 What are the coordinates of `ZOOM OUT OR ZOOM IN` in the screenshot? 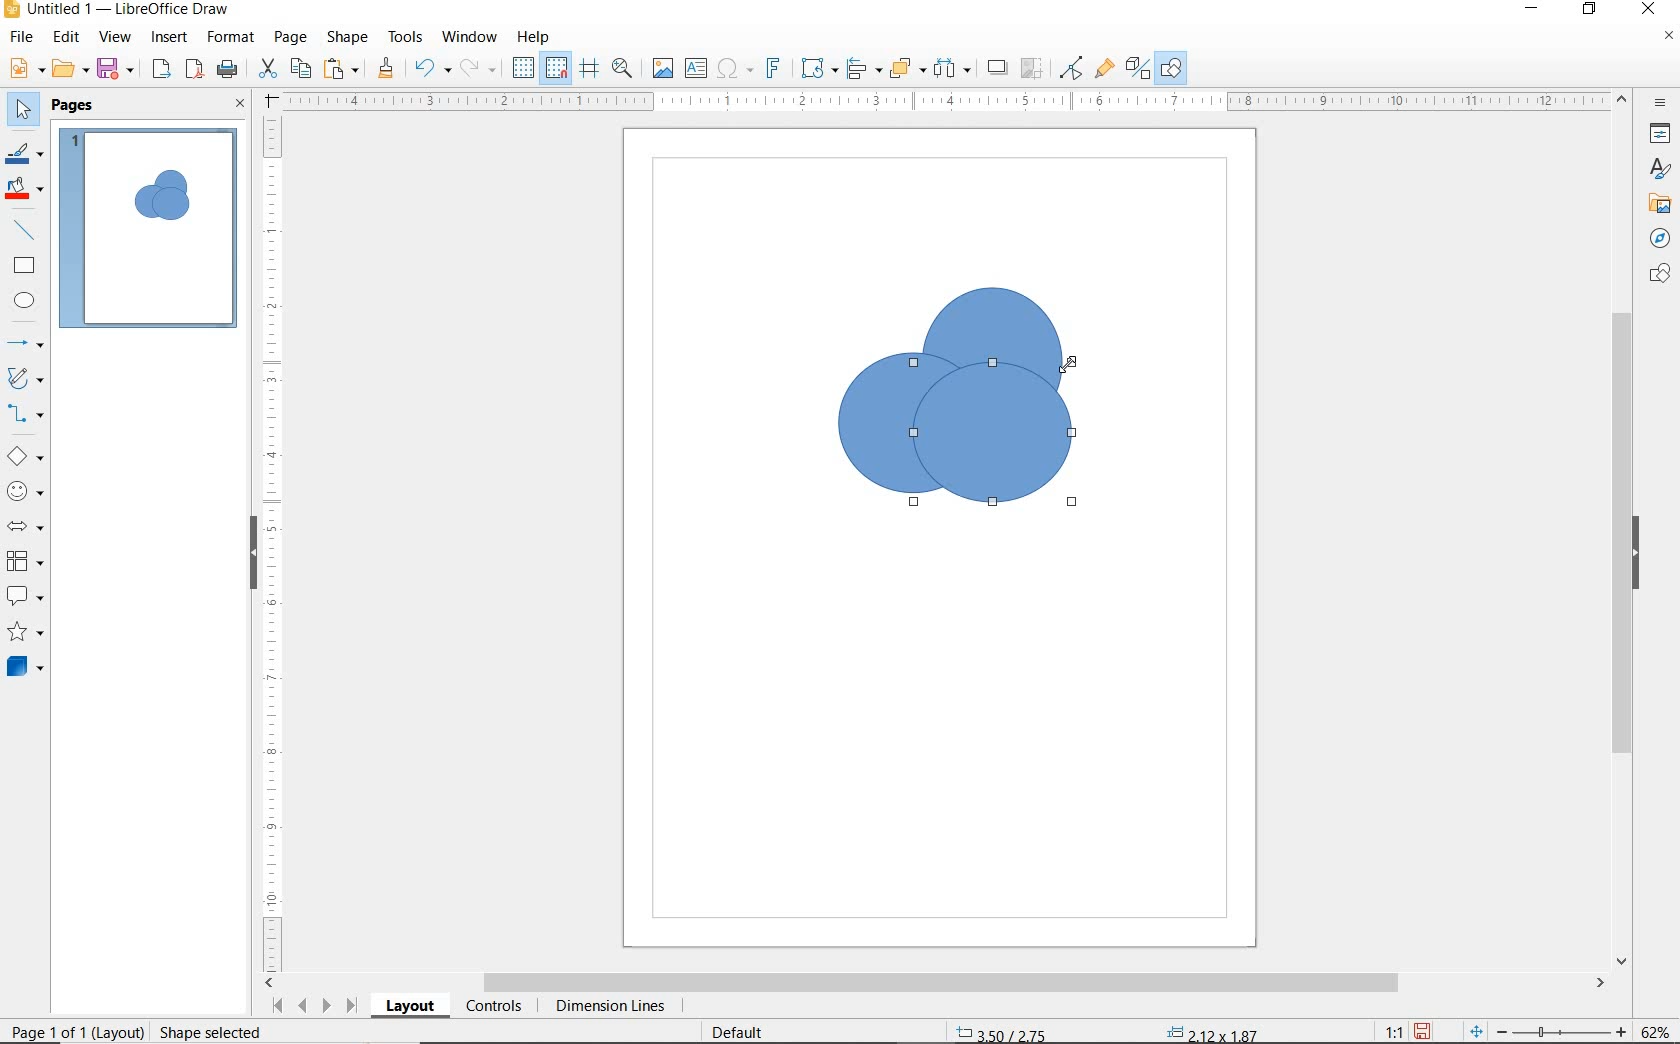 It's located at (1548, 1032).